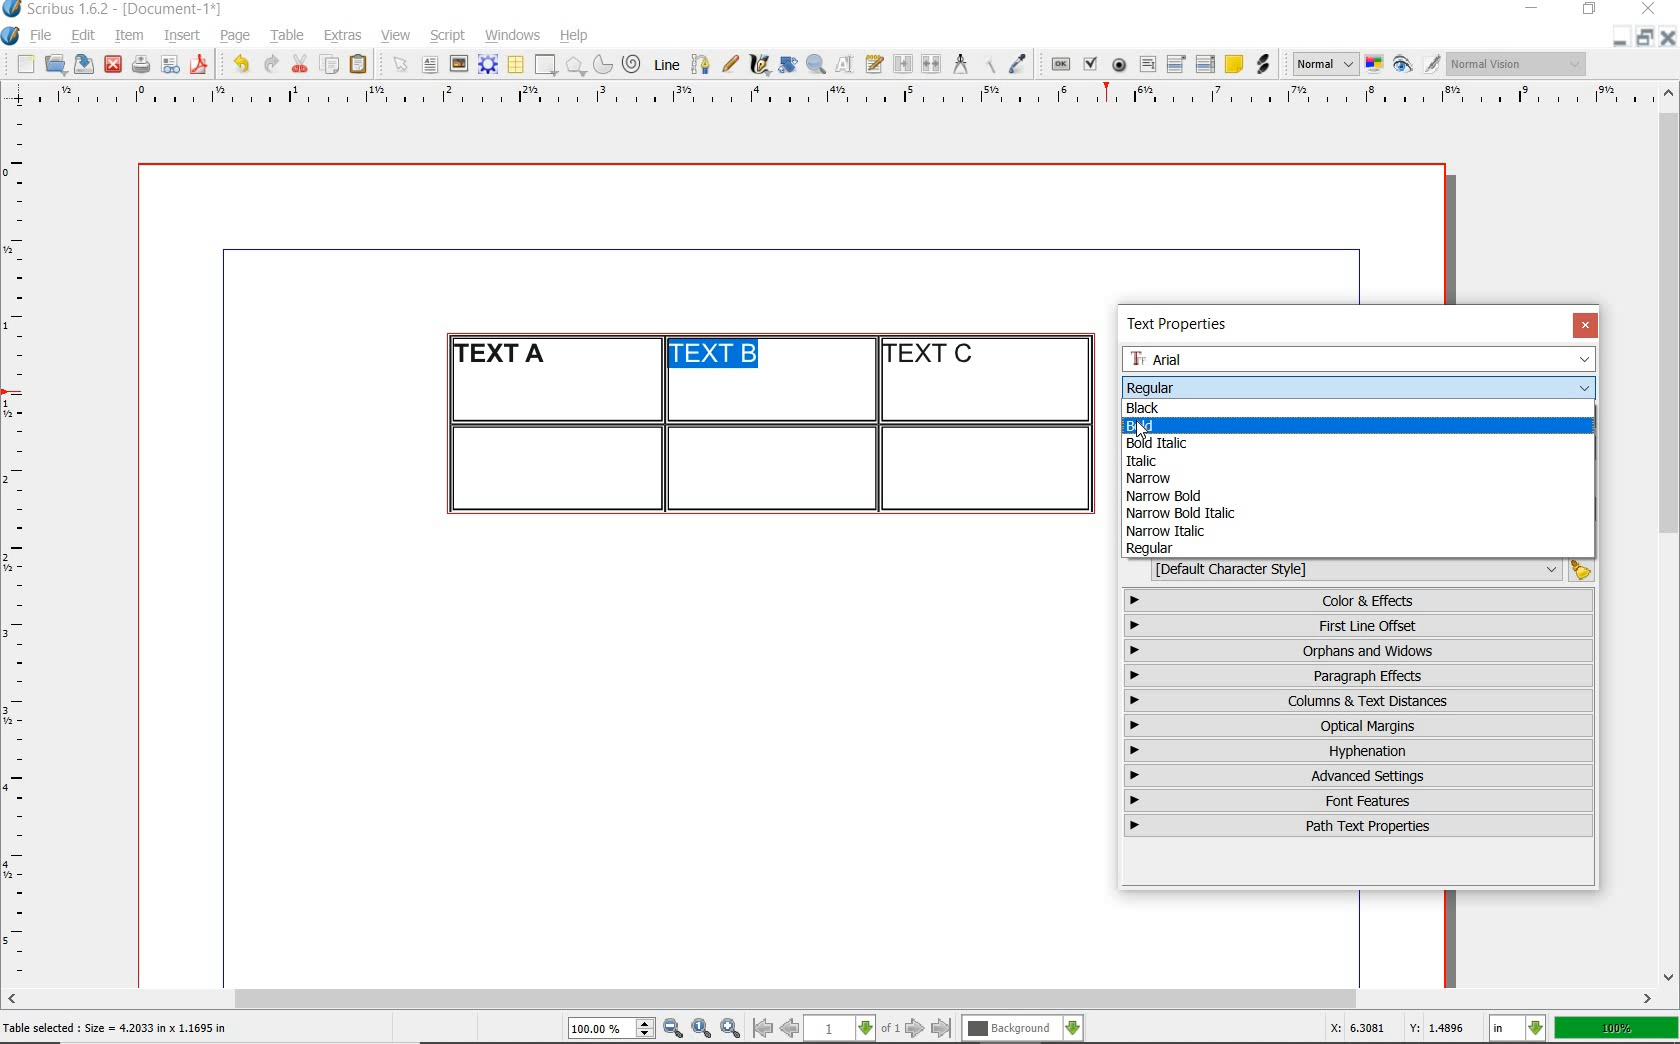 This screenshot has width=1680, height=1044. Describe the element at coordinates (1157, 479) in the screenshot. I see `narrow` at that location.